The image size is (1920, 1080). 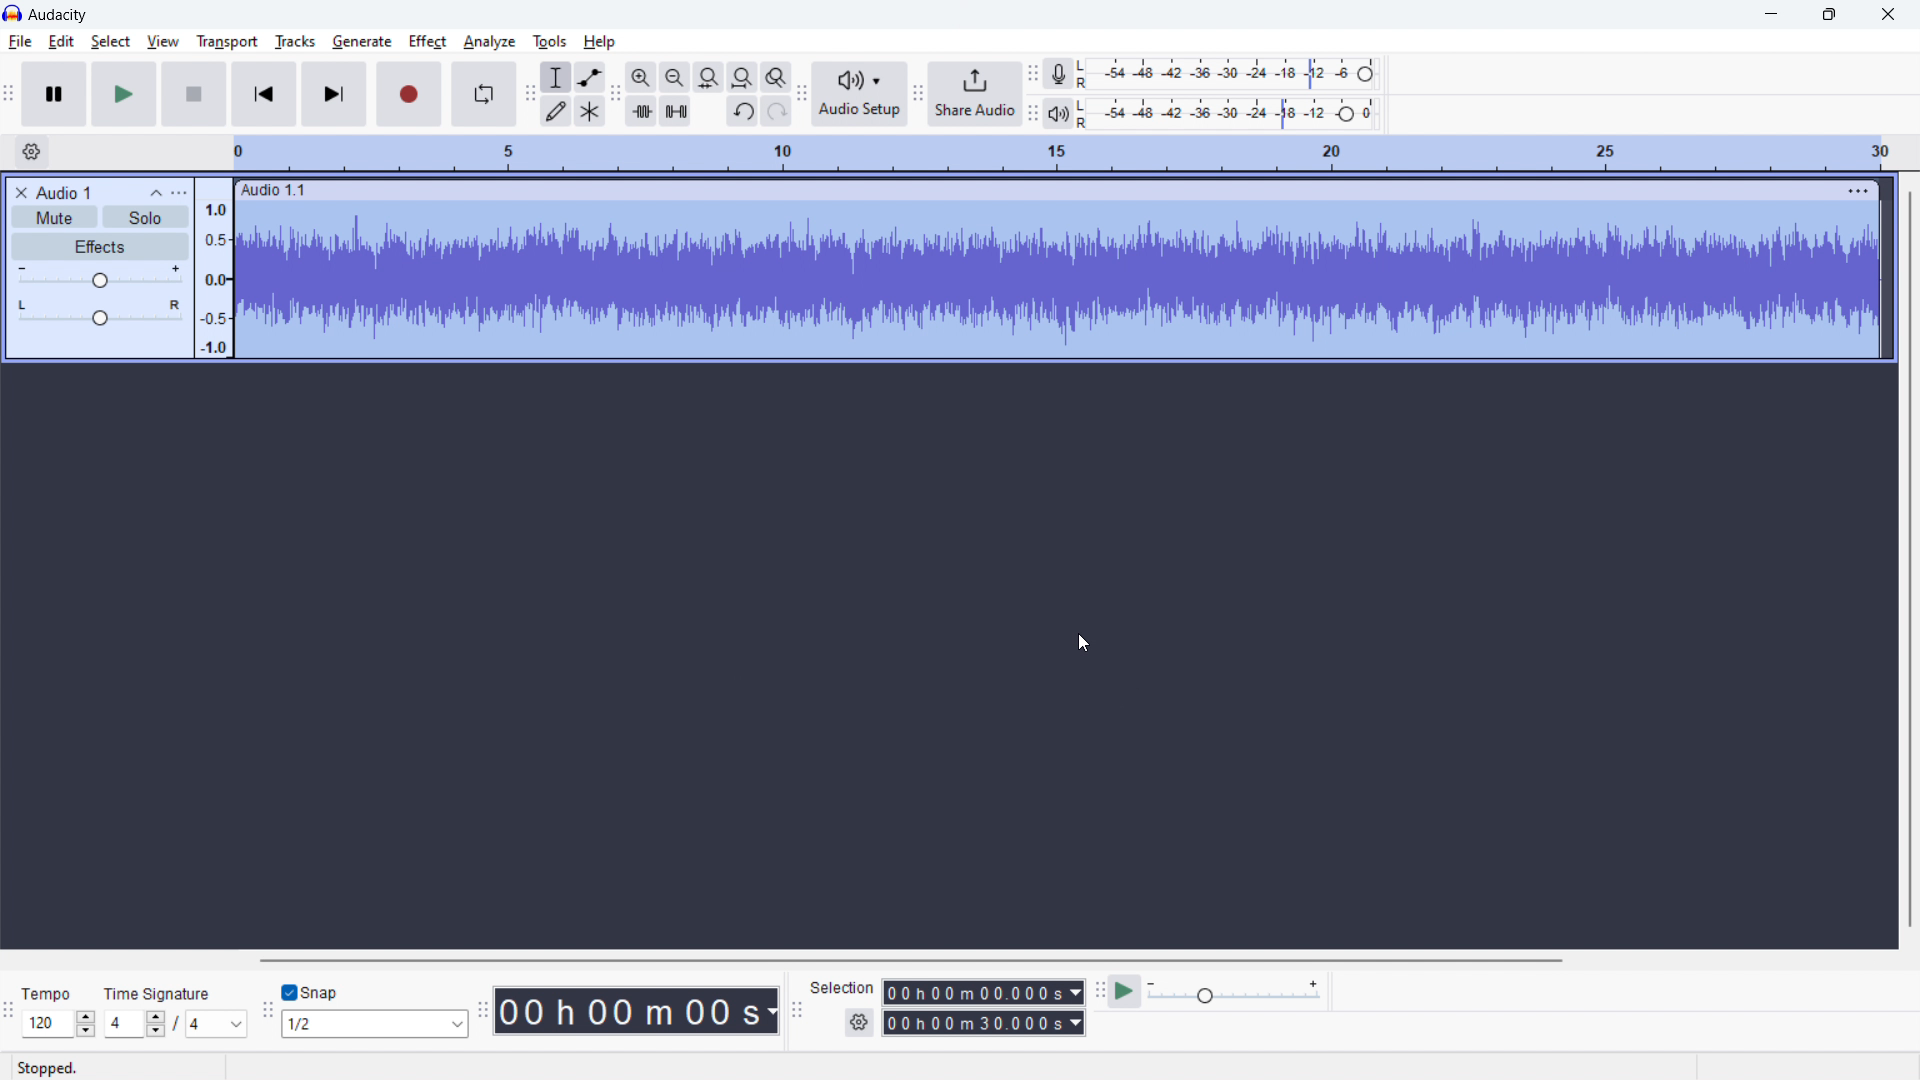 What do you see at coordinates (1036, 190) in the screenshot?
I see `click to move` at bounding box center [1036, 190].